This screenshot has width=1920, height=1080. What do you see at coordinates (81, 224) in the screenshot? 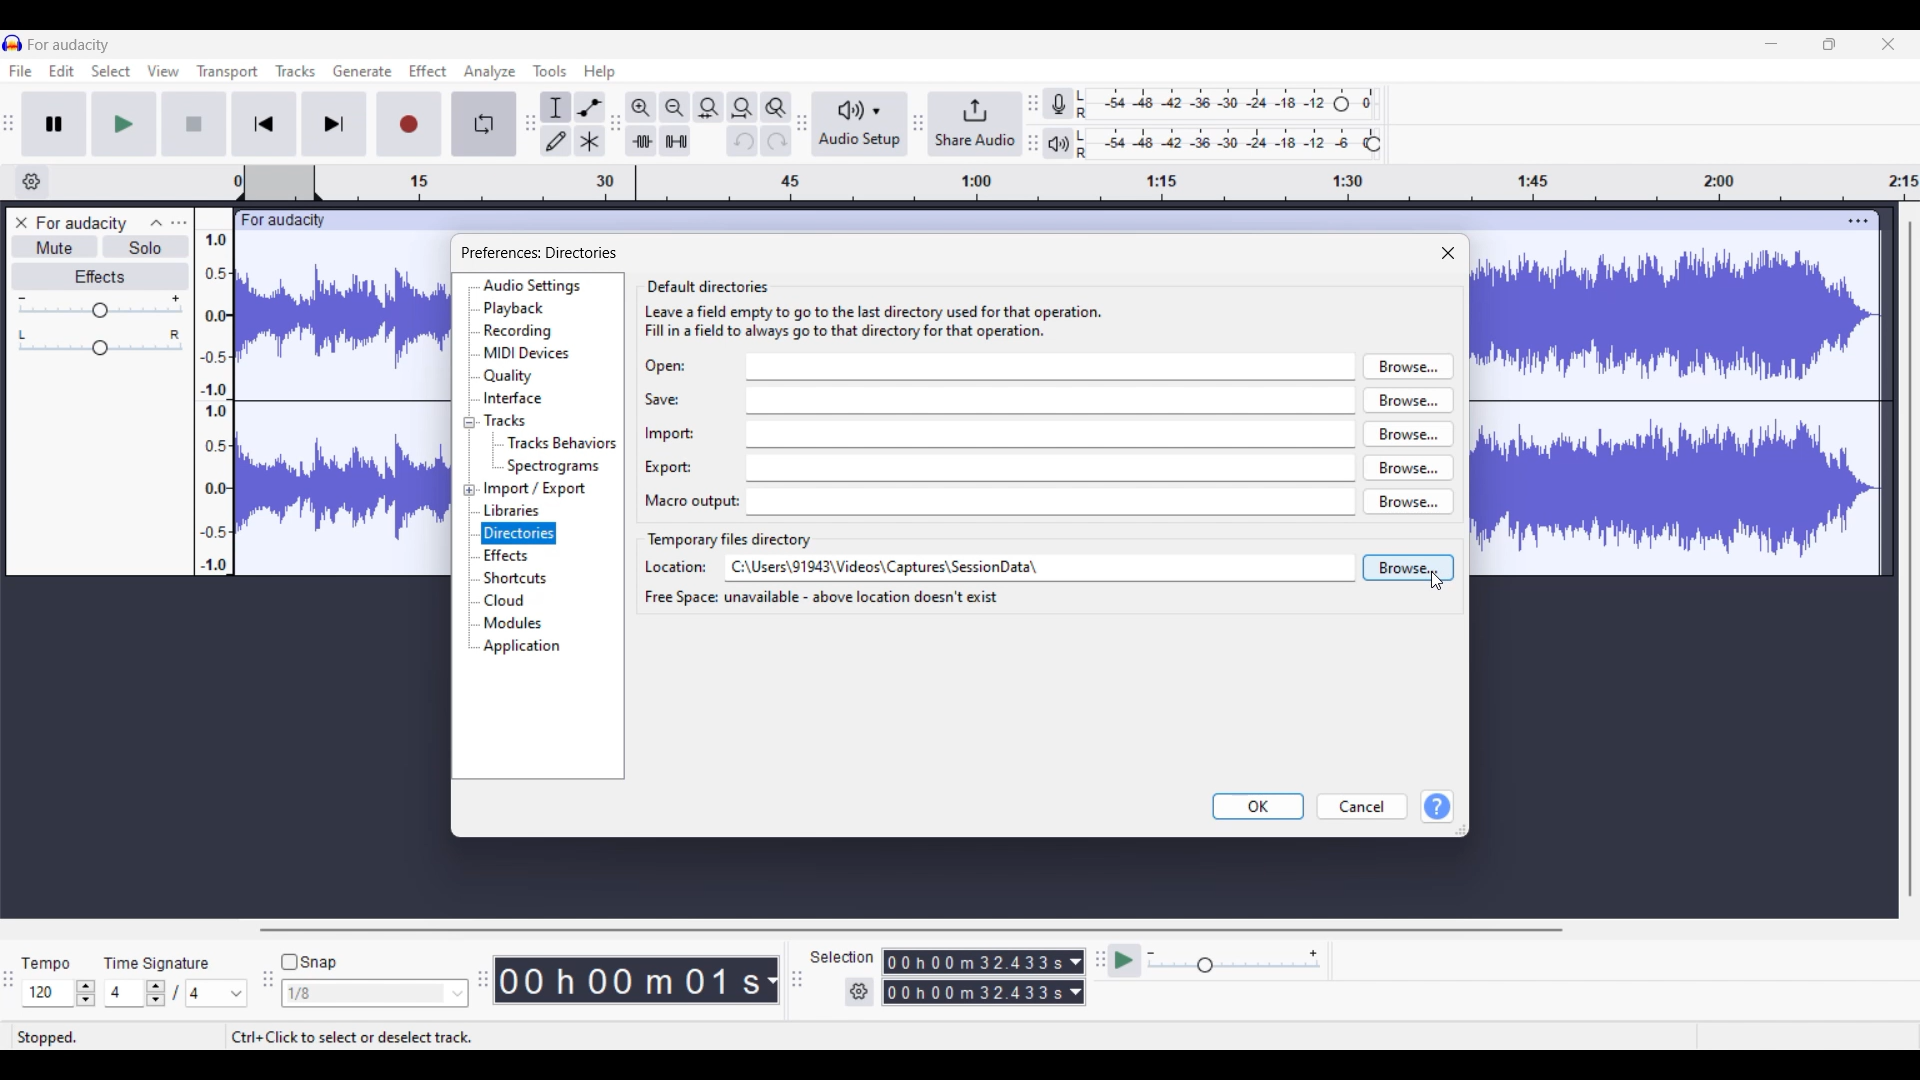
I see `Project name` at bounding box center [81, 224].